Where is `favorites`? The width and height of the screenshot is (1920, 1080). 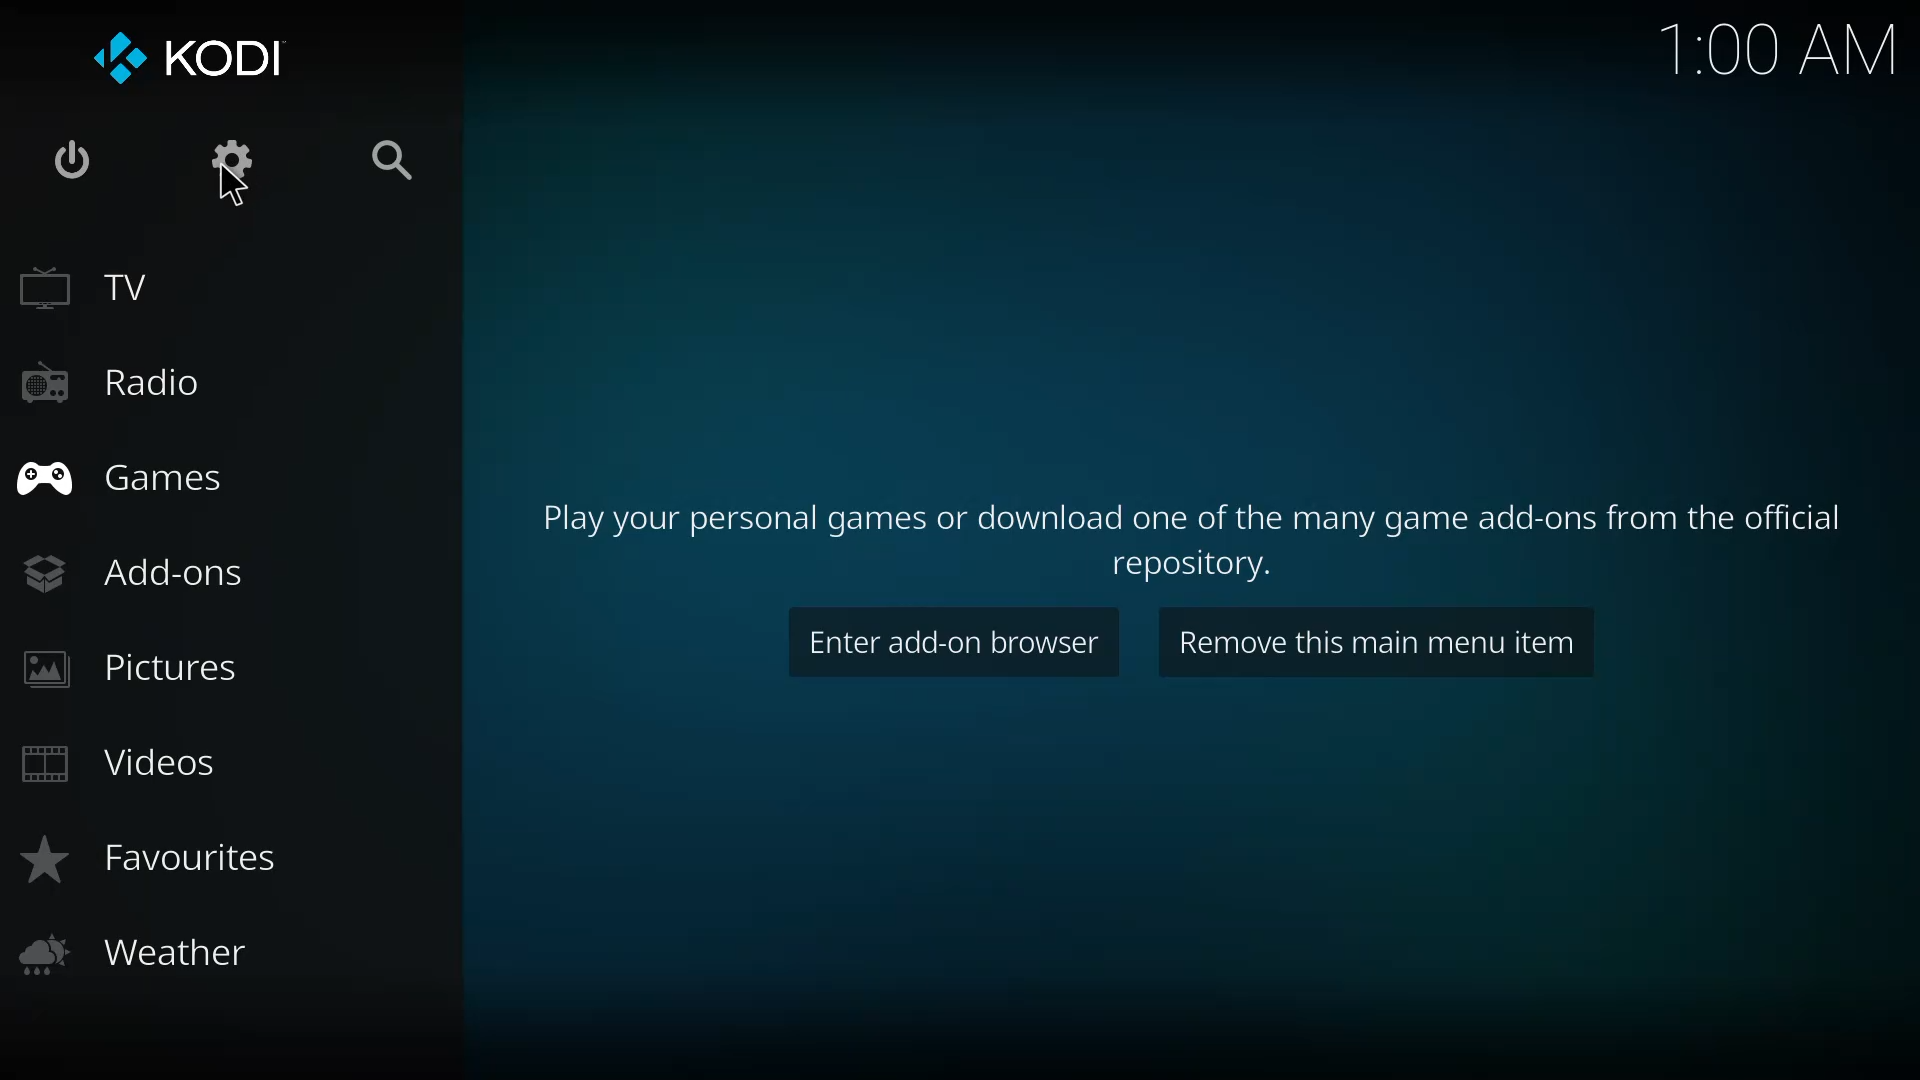
favorites is located at coordinates (165, 860).